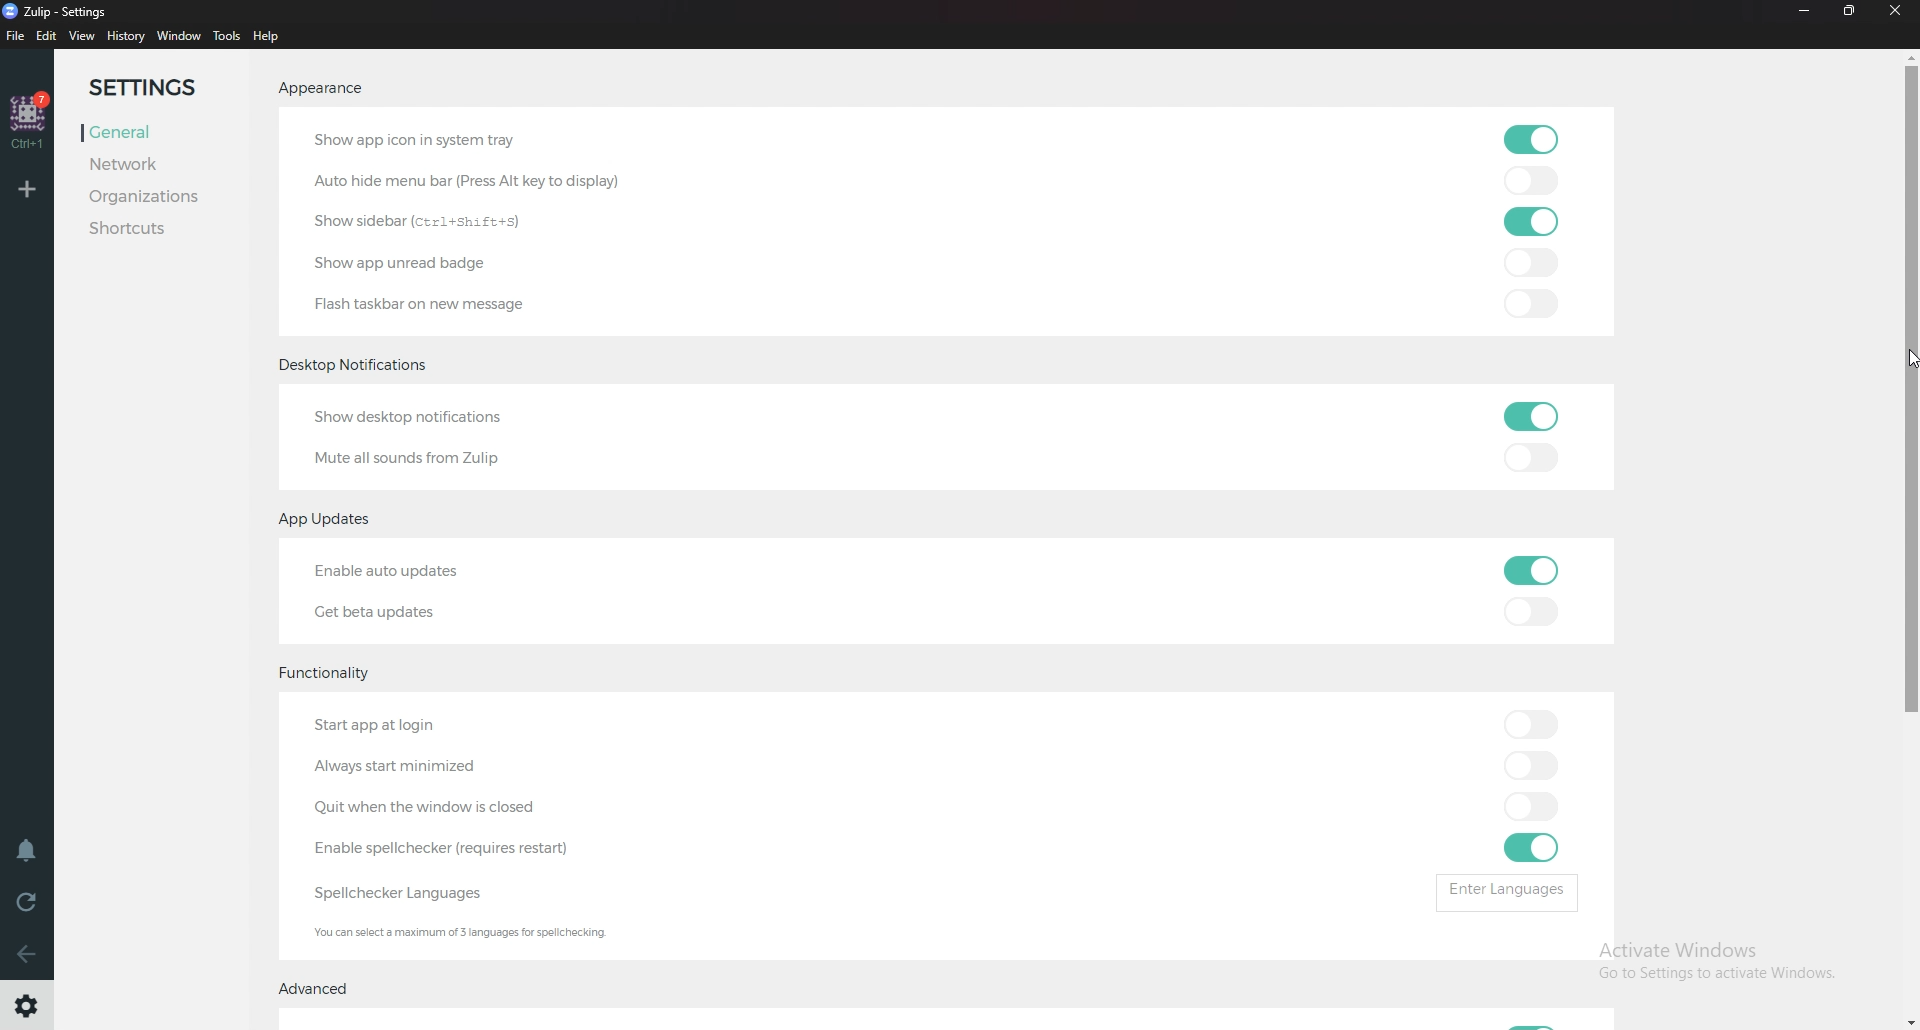  I want to click on General, so click(149, 133).